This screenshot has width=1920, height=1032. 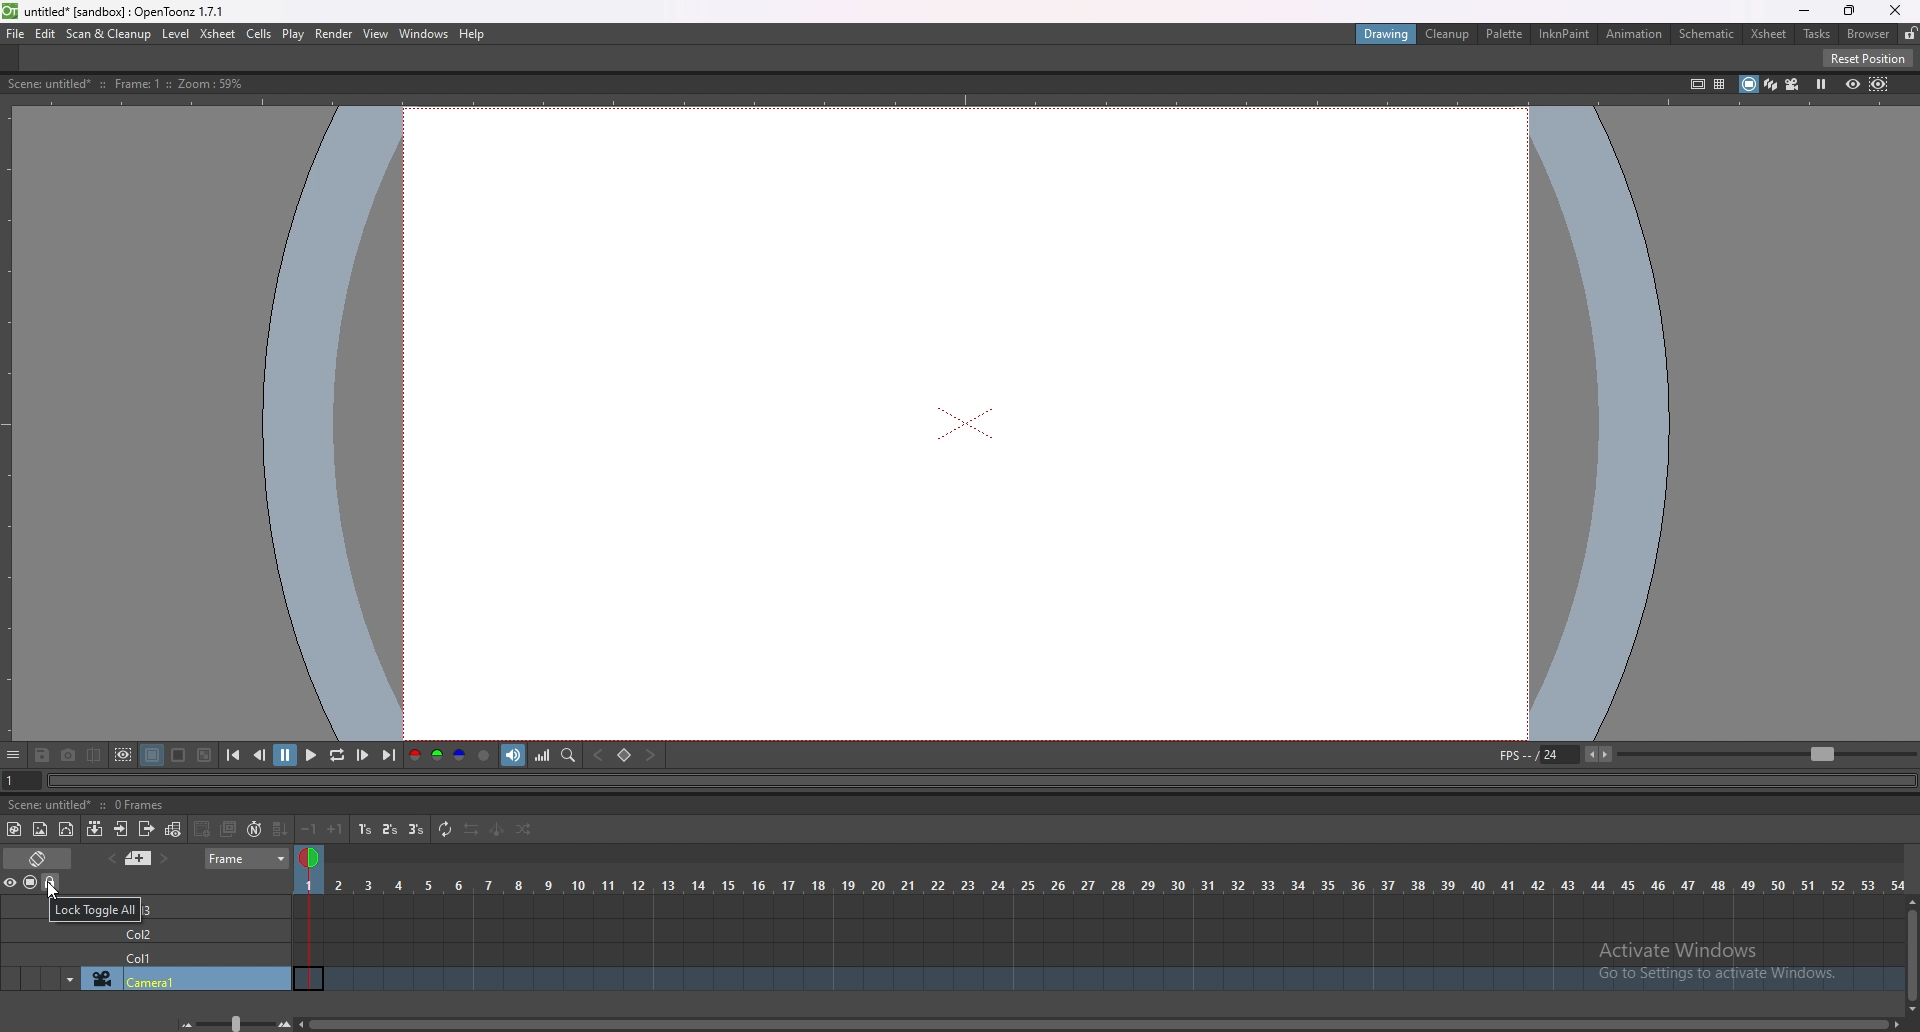 What do you see at coordinates (52, 883) in the screenshot?
I see `lock` at bounding box center [52, 883].